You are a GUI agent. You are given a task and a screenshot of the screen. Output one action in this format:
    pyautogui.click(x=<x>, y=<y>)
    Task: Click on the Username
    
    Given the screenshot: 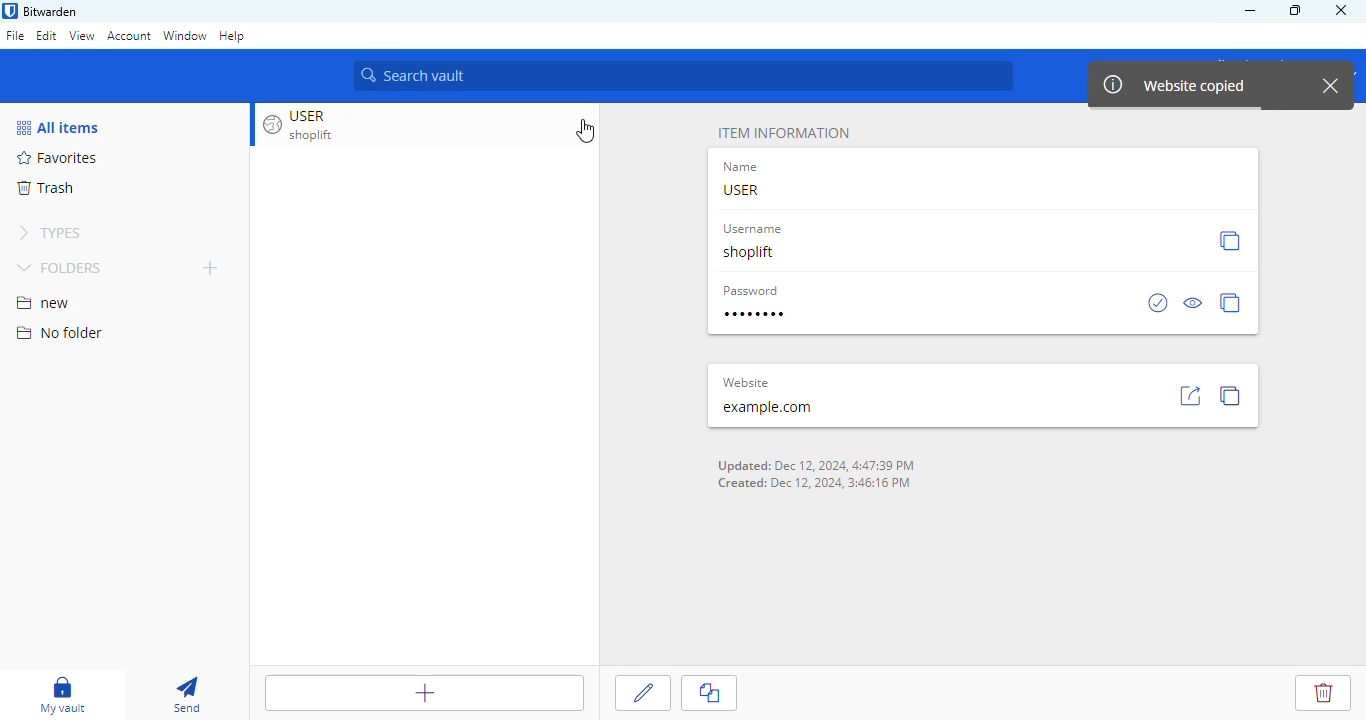 What is the action you would take?
    pyautogui.click(x=754, y=230)
    